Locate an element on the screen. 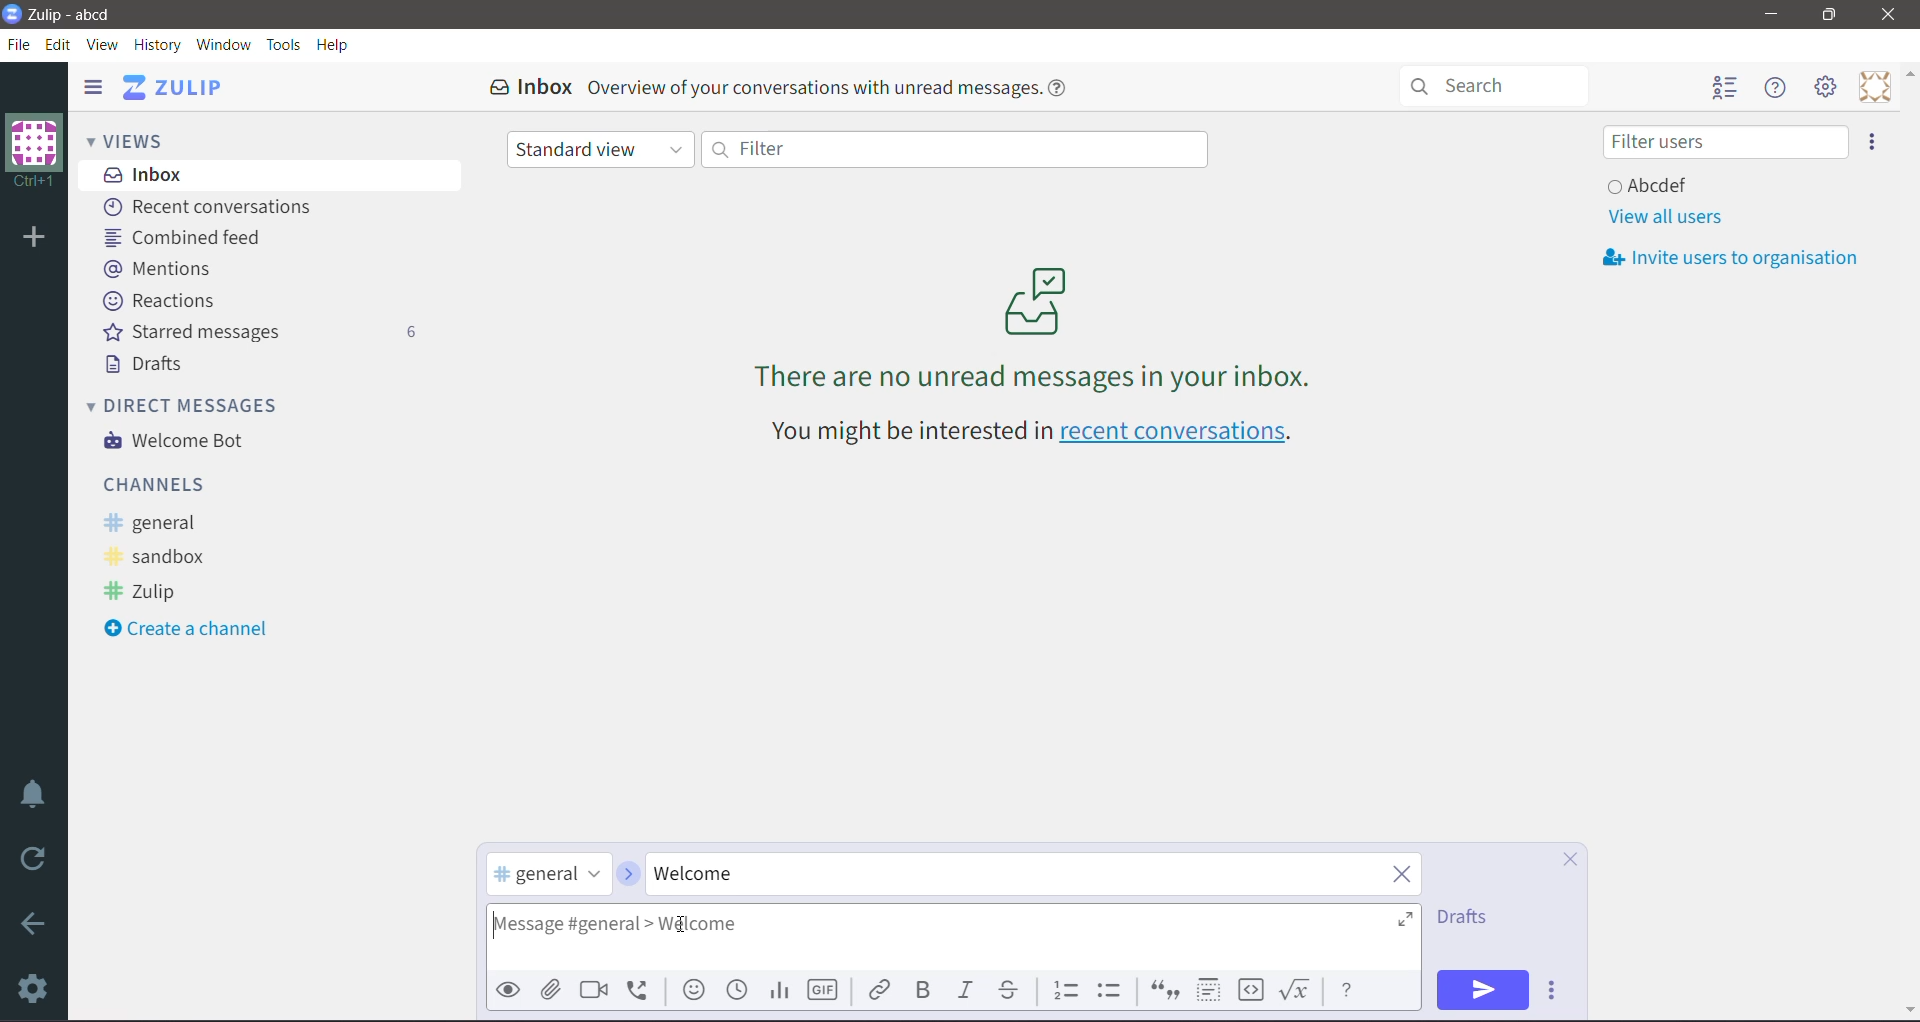 This screenshot has width=1920, height=1022. Add Poll is located at coordinates (779, 990).